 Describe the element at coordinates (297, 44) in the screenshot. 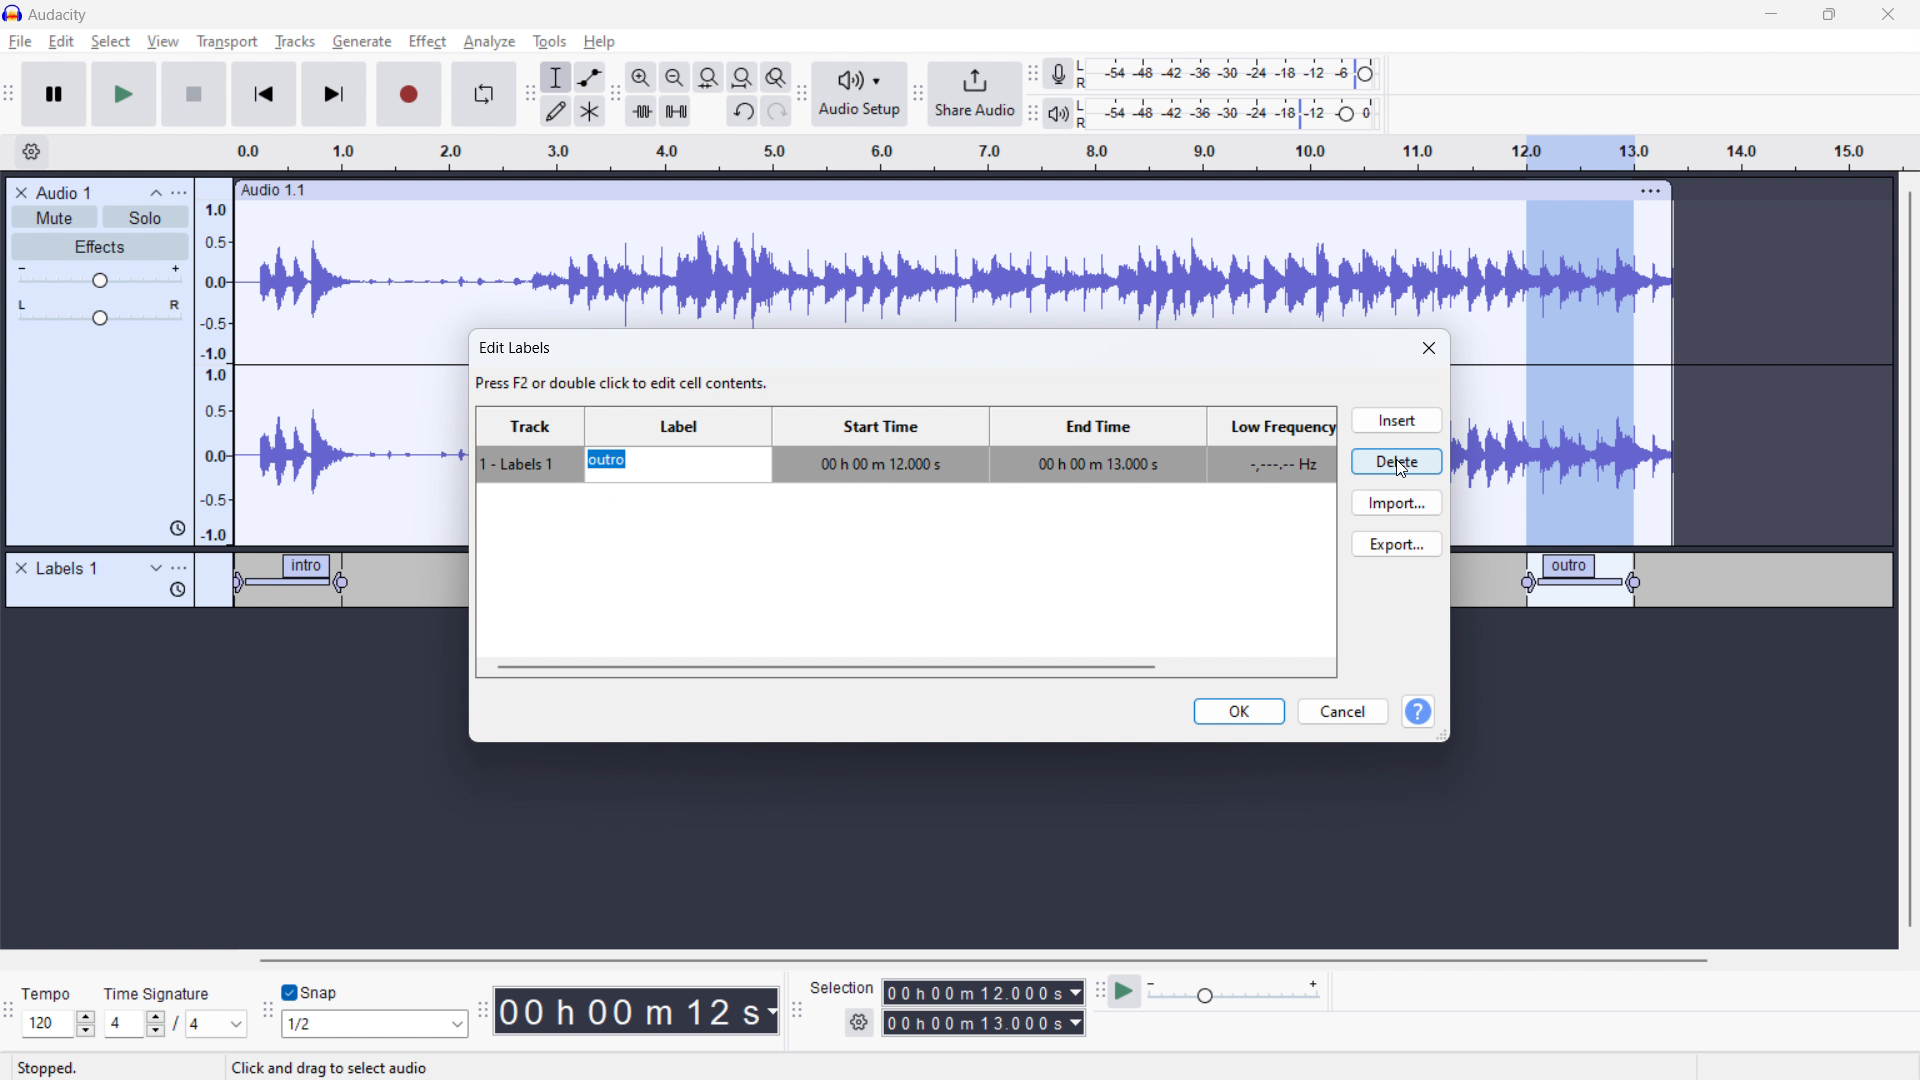

I see `tracks` at that location.